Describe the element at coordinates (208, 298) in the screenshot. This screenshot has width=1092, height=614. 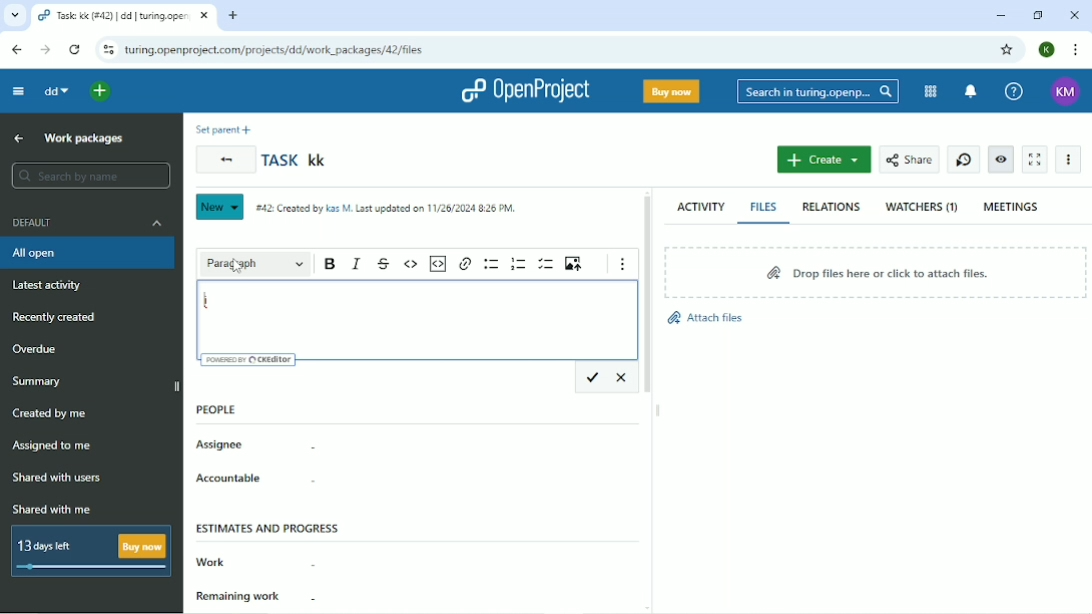
I see `i` at that location.